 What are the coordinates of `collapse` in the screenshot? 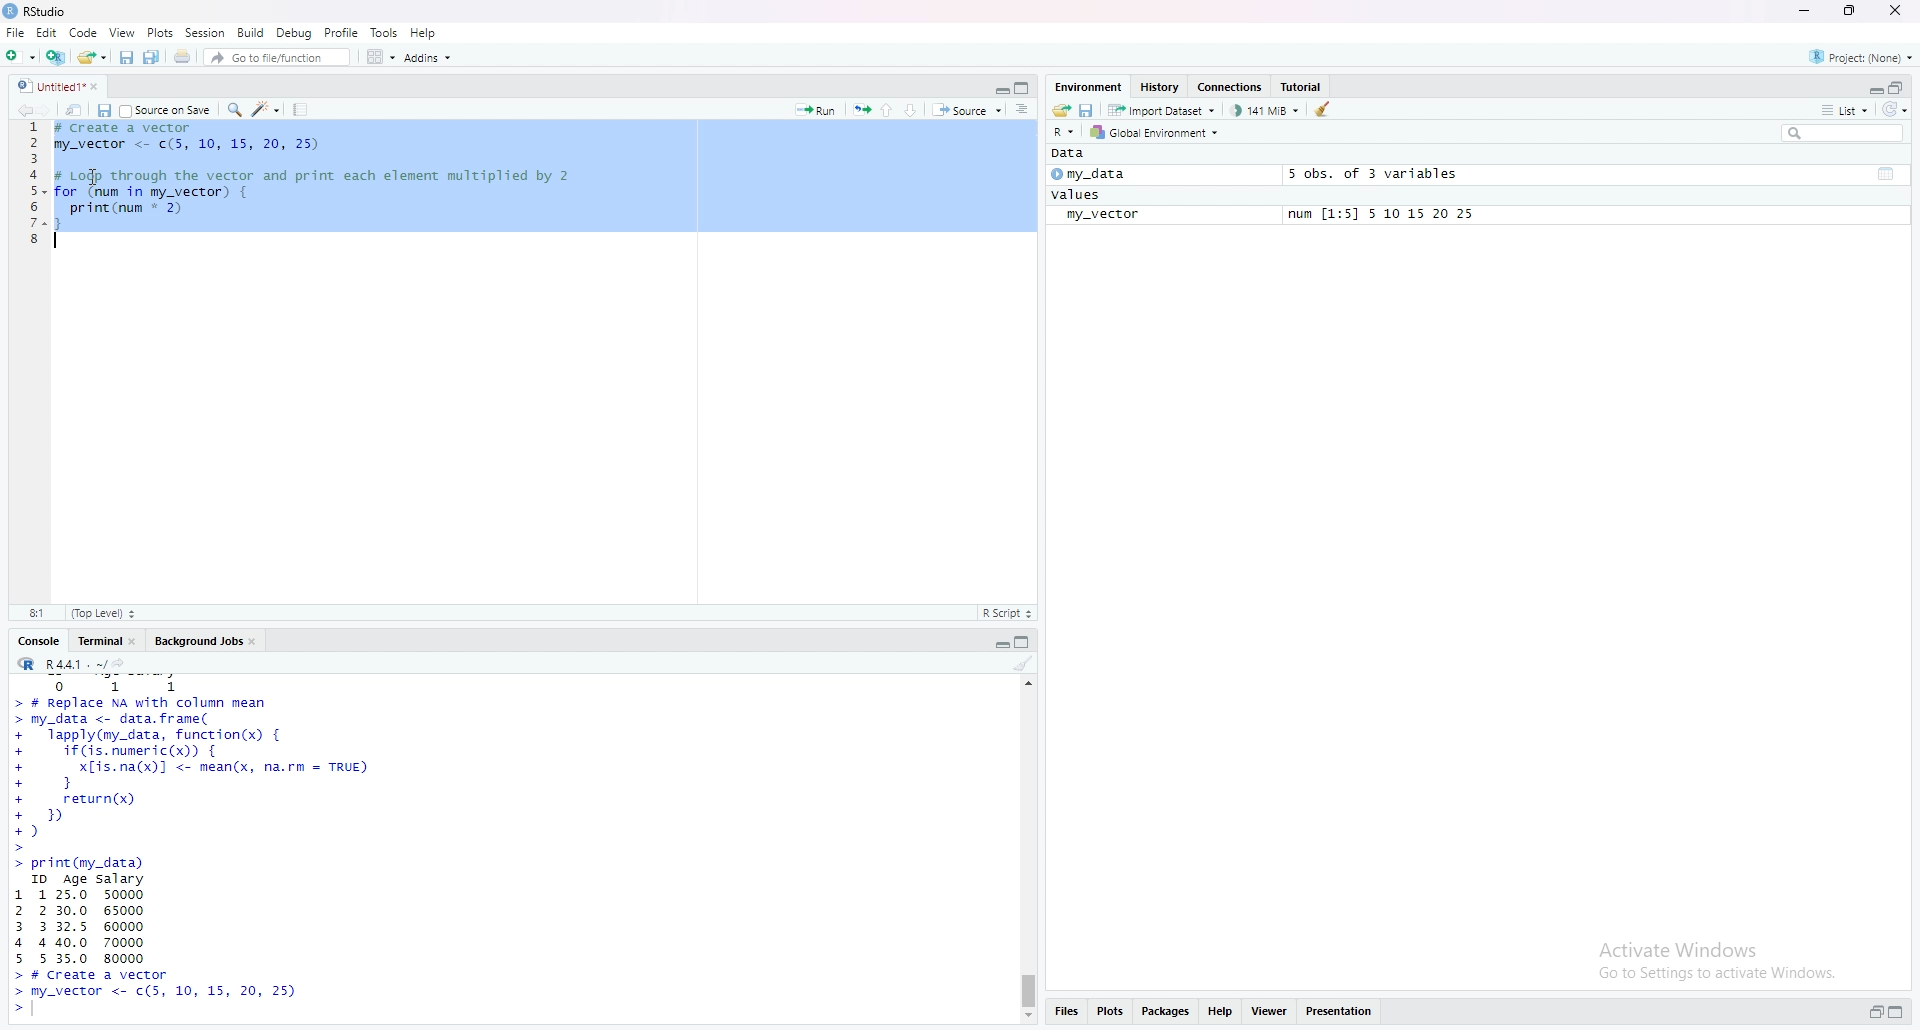 It's located at (1025, 88).